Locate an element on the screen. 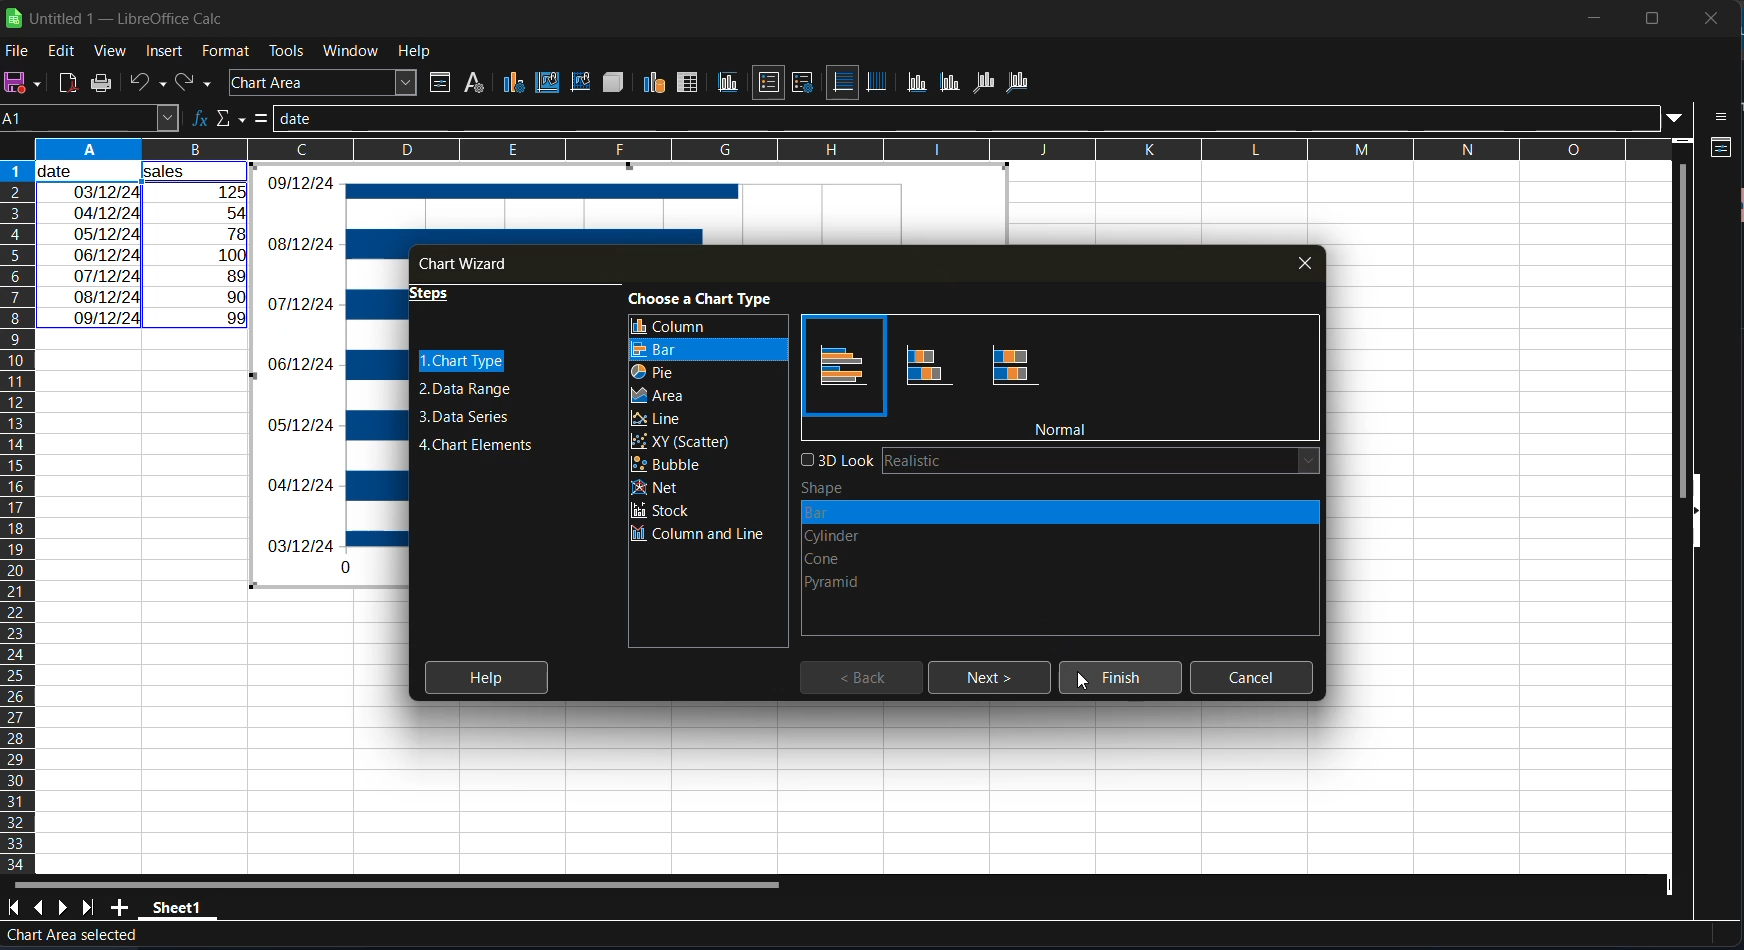 The height and width of the screenshot is (950, 1744). window is located at coordinates (352, 50).